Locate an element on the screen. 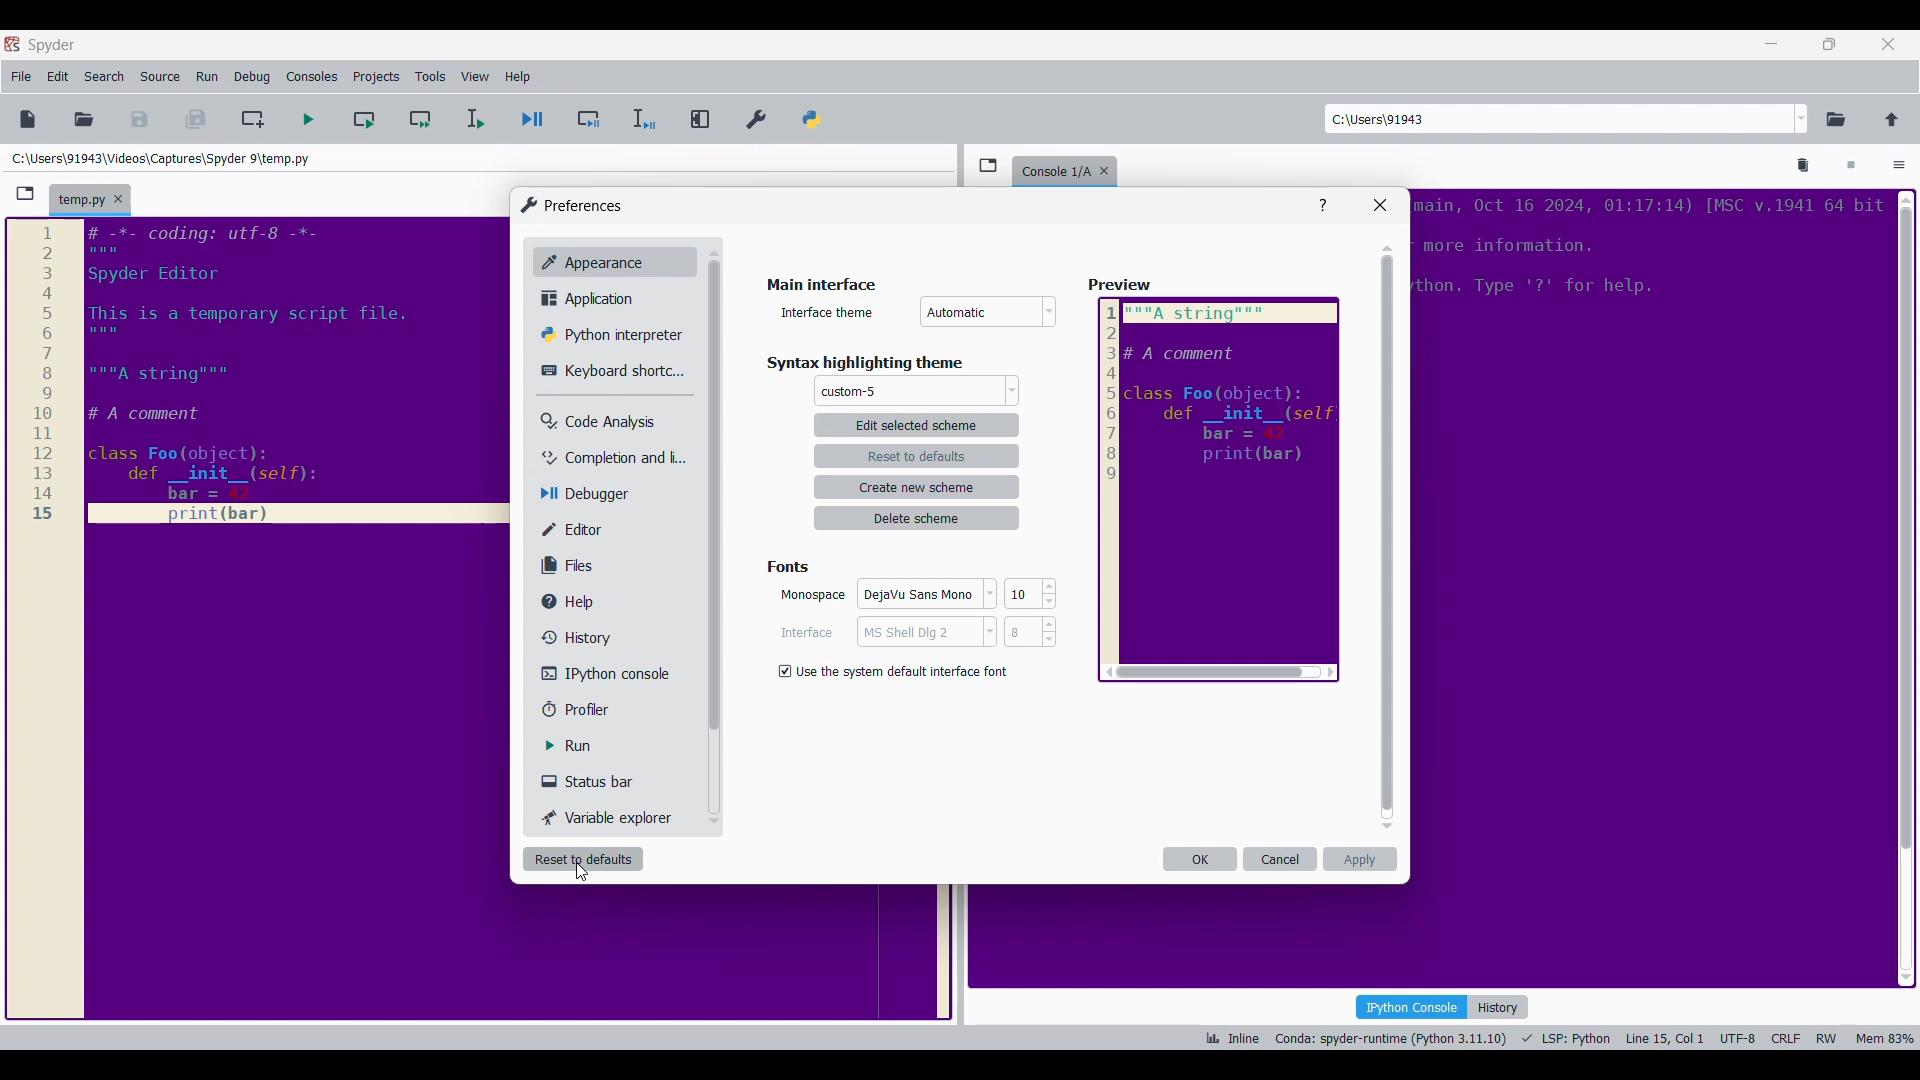 This screenshot has width=1920, height=1080. Preview is located at coordinates (1214, 479).